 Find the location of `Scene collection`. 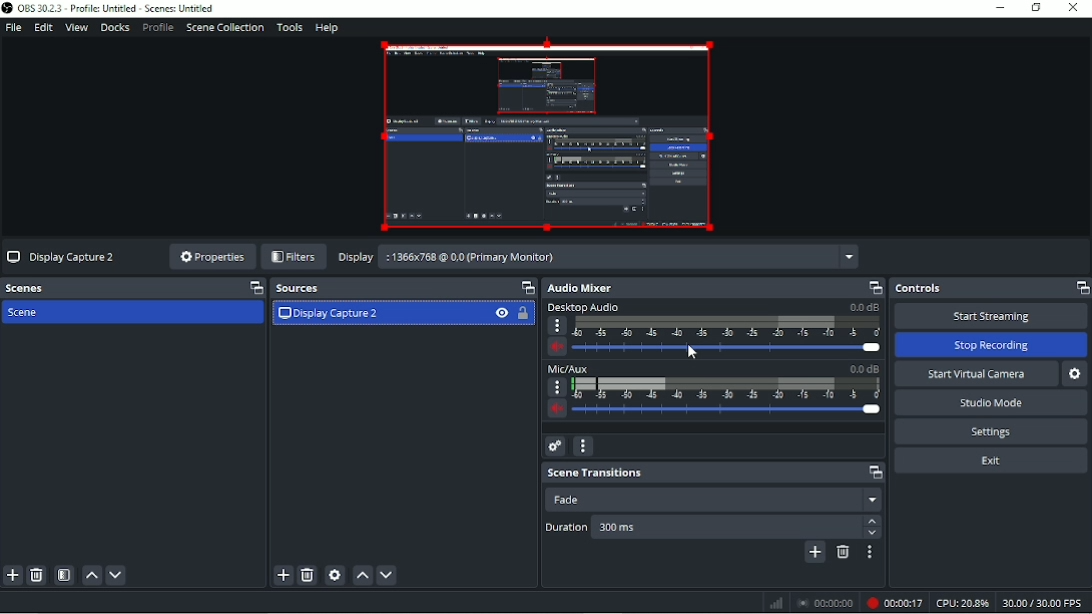

Scene collection is located at coordinates (224, 28).